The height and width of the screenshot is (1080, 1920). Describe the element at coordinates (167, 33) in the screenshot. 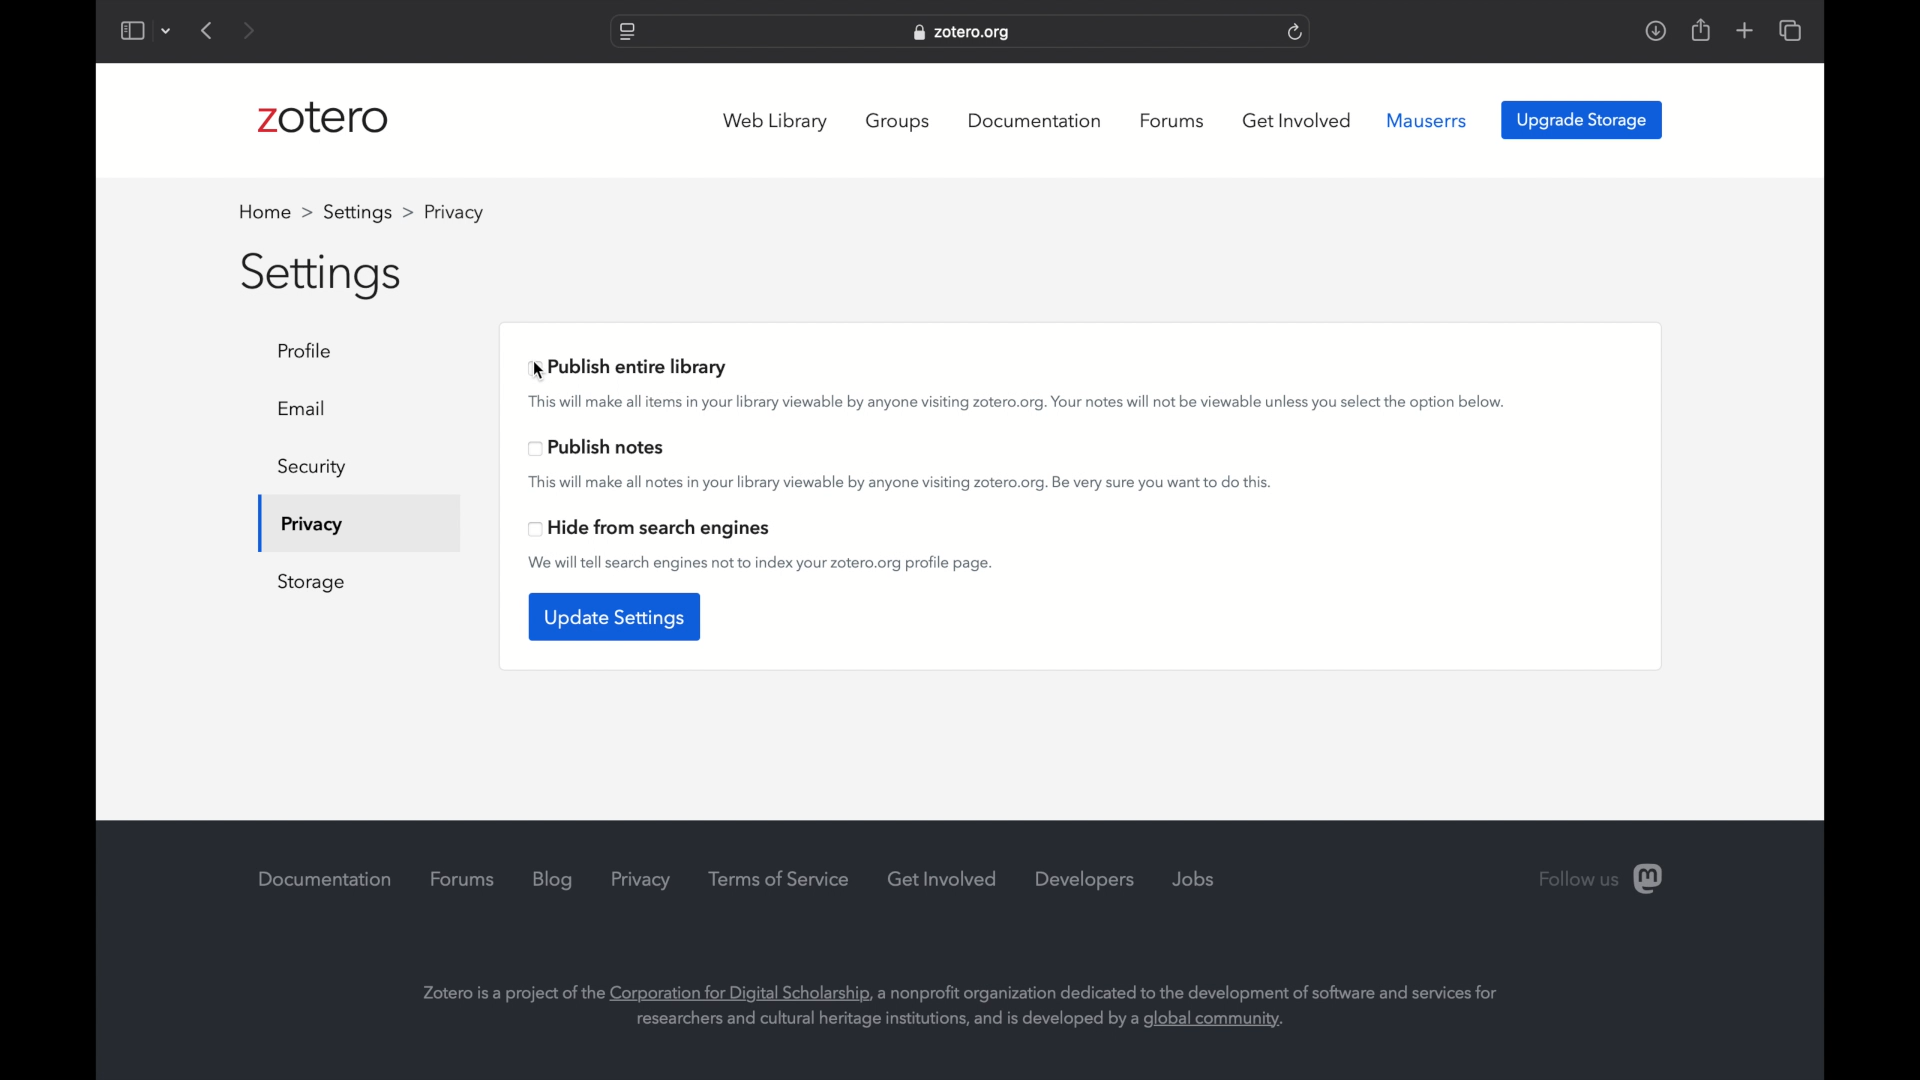

I see `dropdown` at that location.